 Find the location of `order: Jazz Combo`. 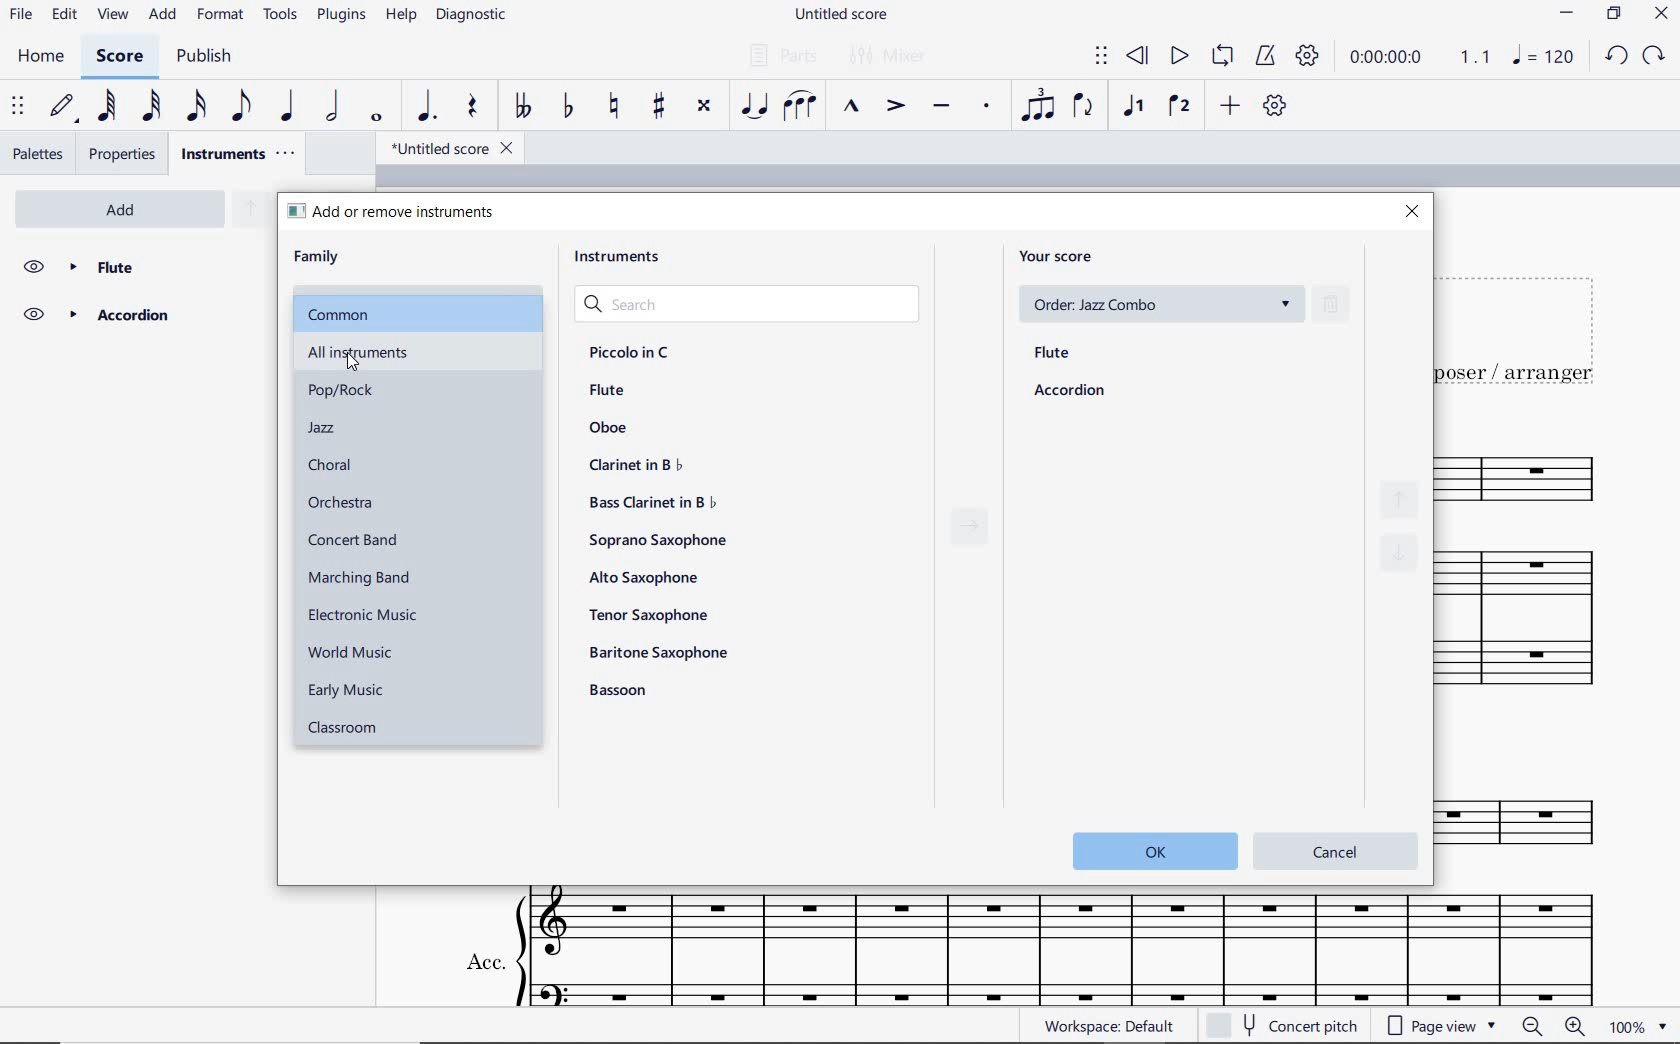

order: Jazz Combo is located at coordinates (1159, 303).